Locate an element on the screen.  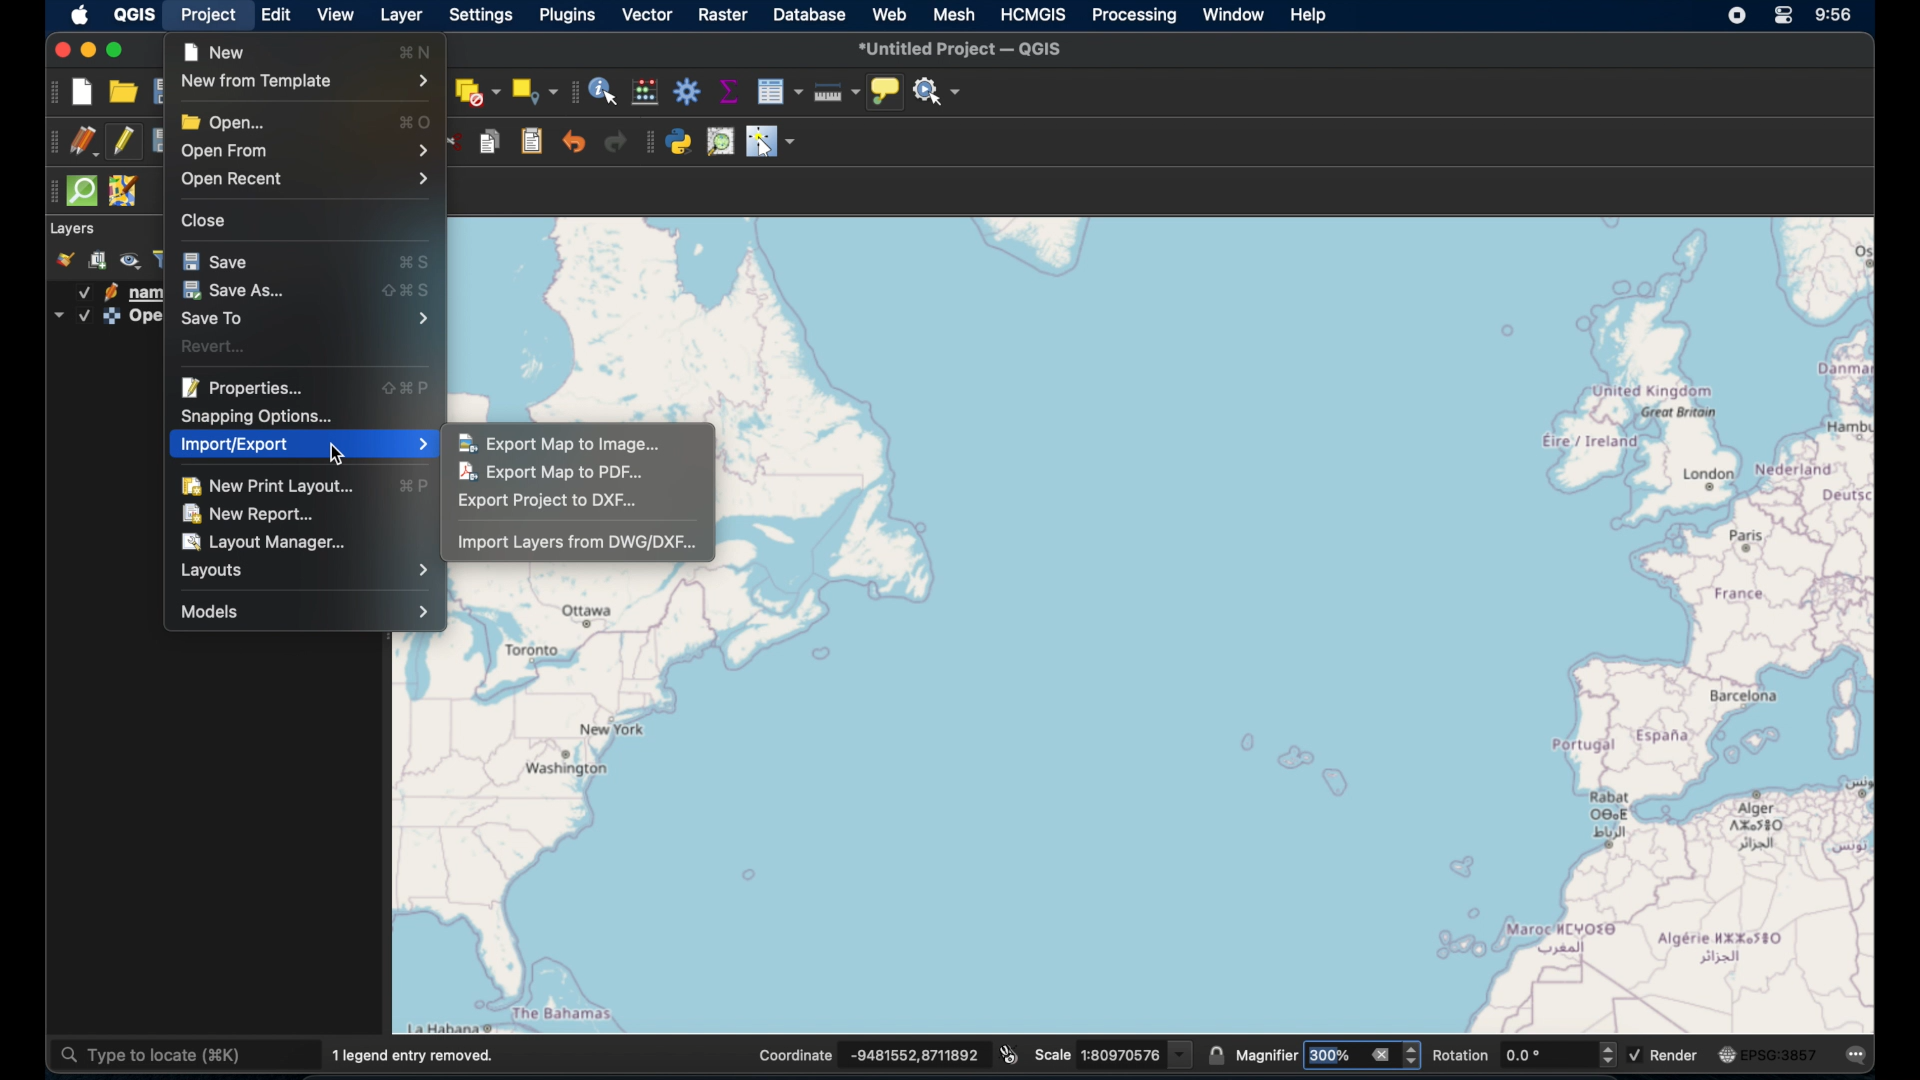
import layers from dwg/dxf is located at coordinates (578, 544).